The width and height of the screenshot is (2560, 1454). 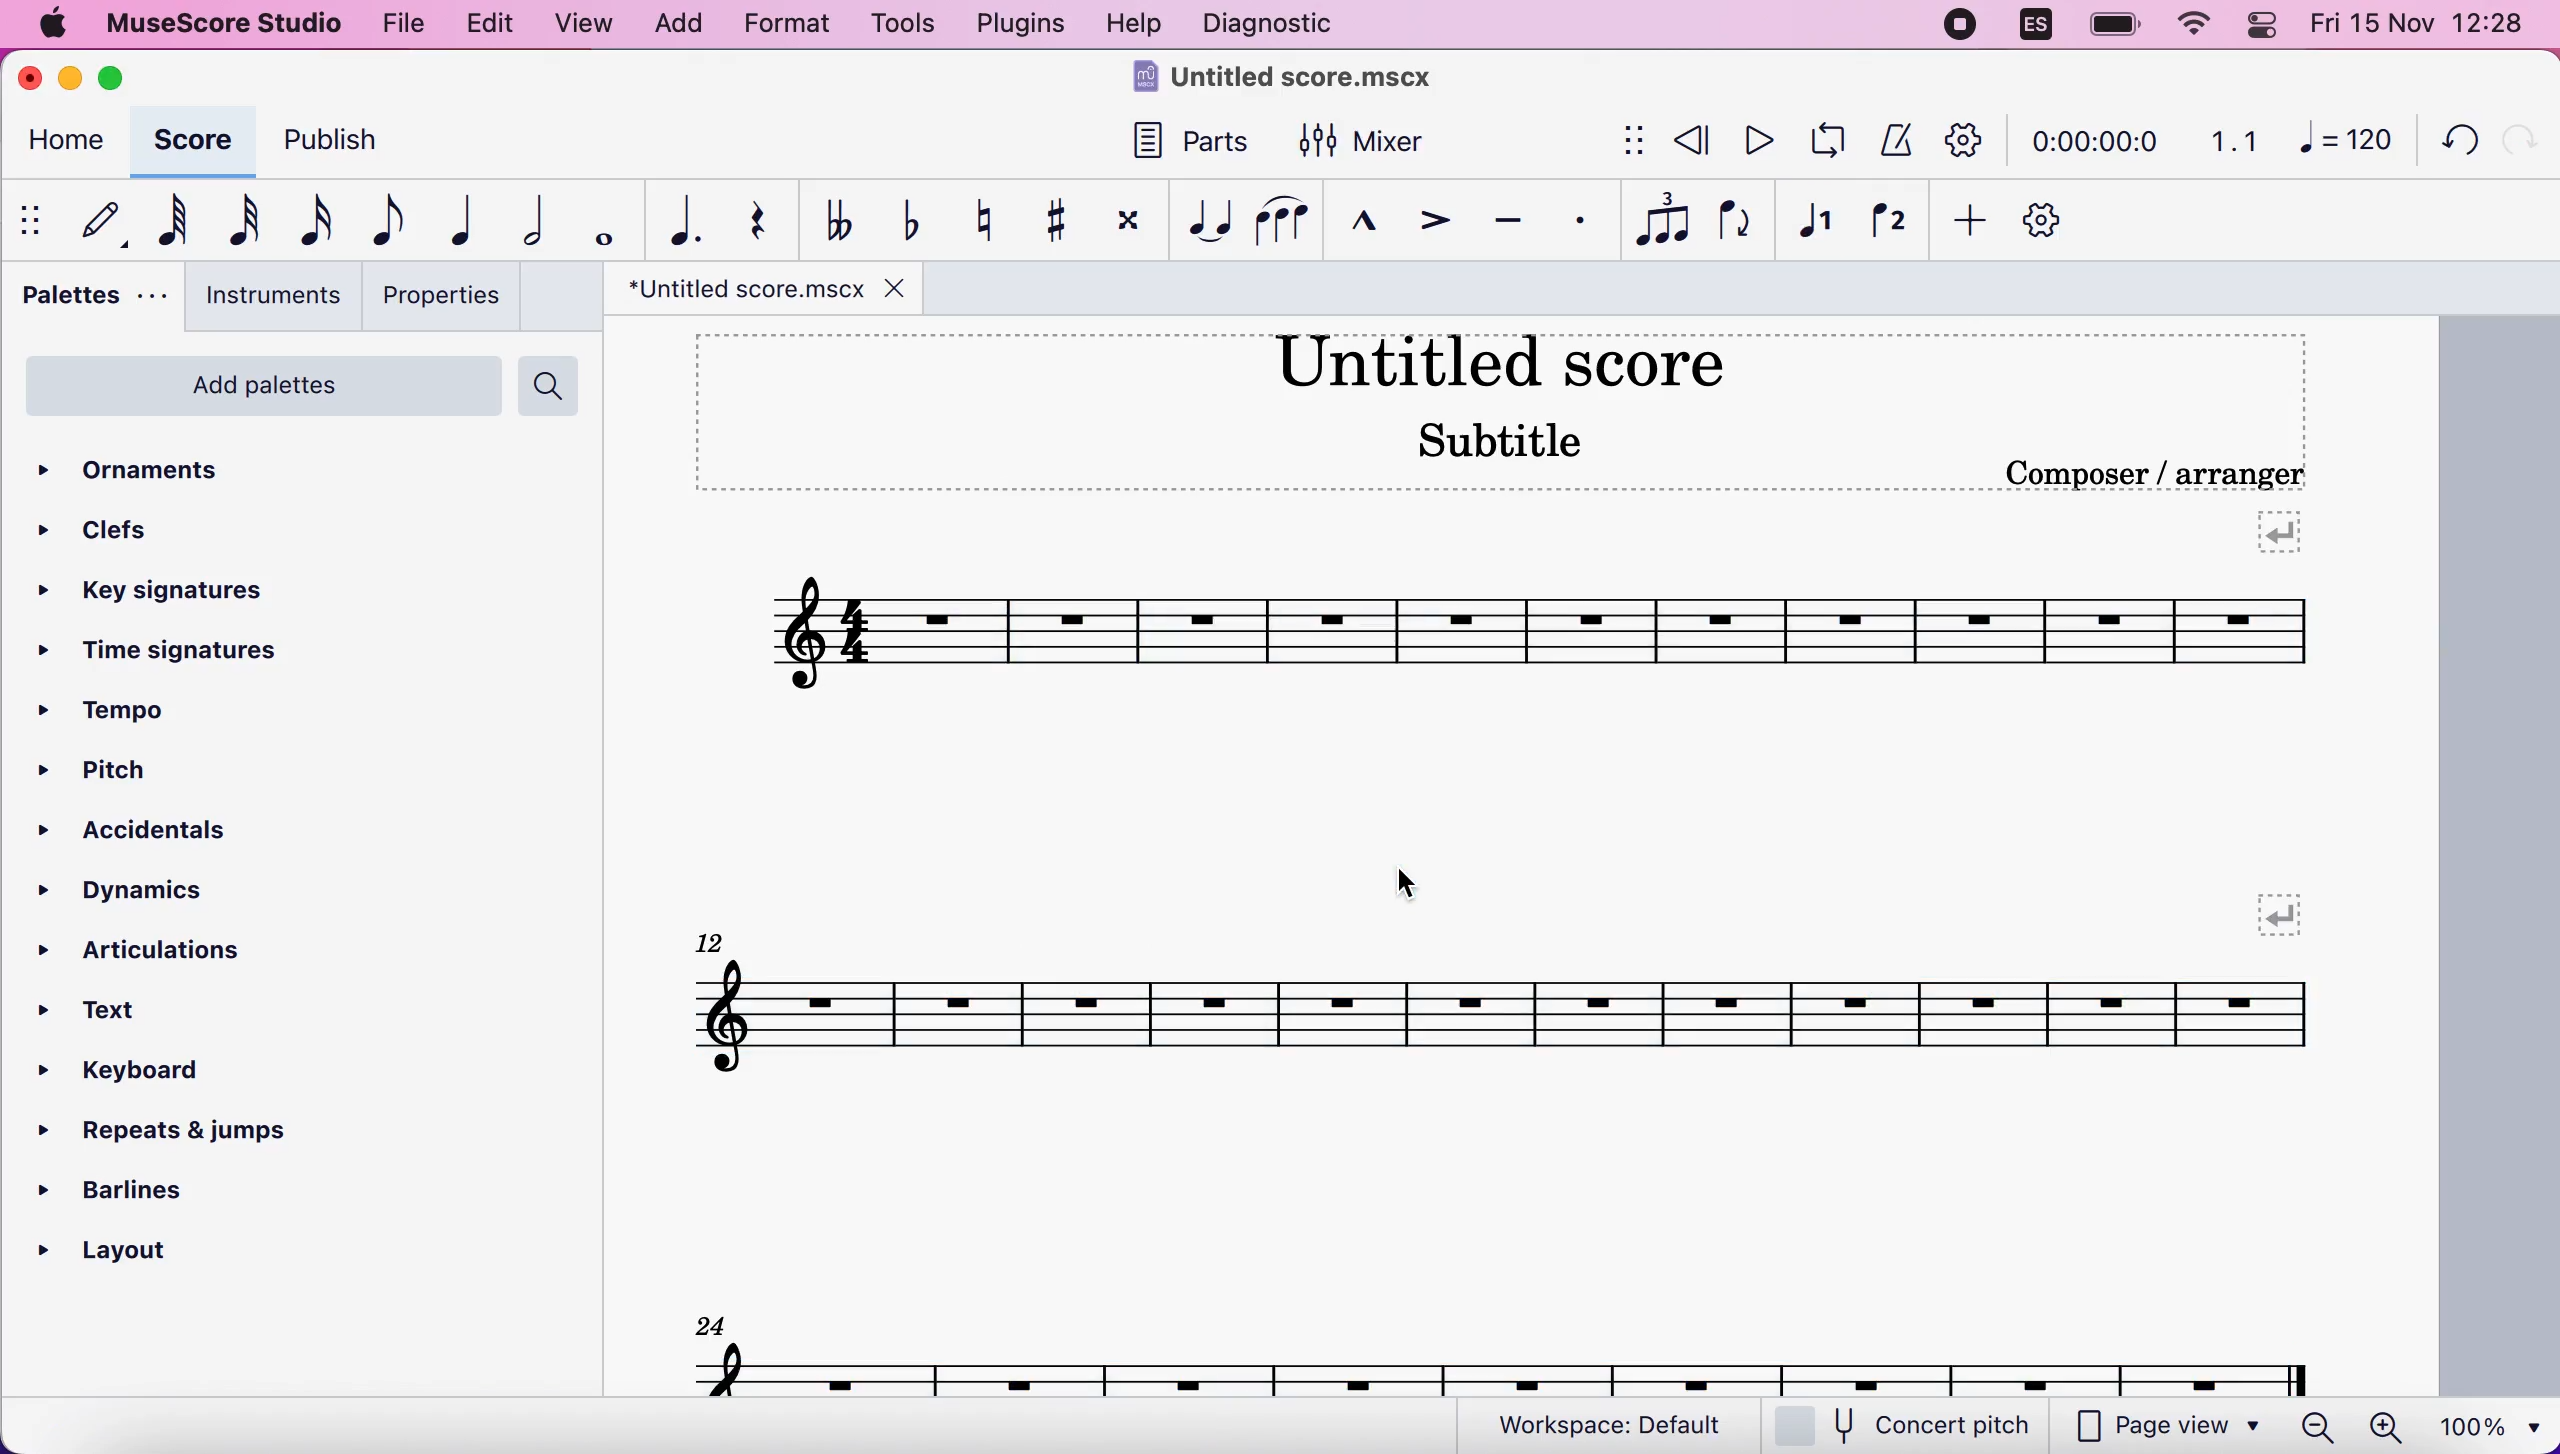 I want to click on breaks, so click(x=2278, y=916).